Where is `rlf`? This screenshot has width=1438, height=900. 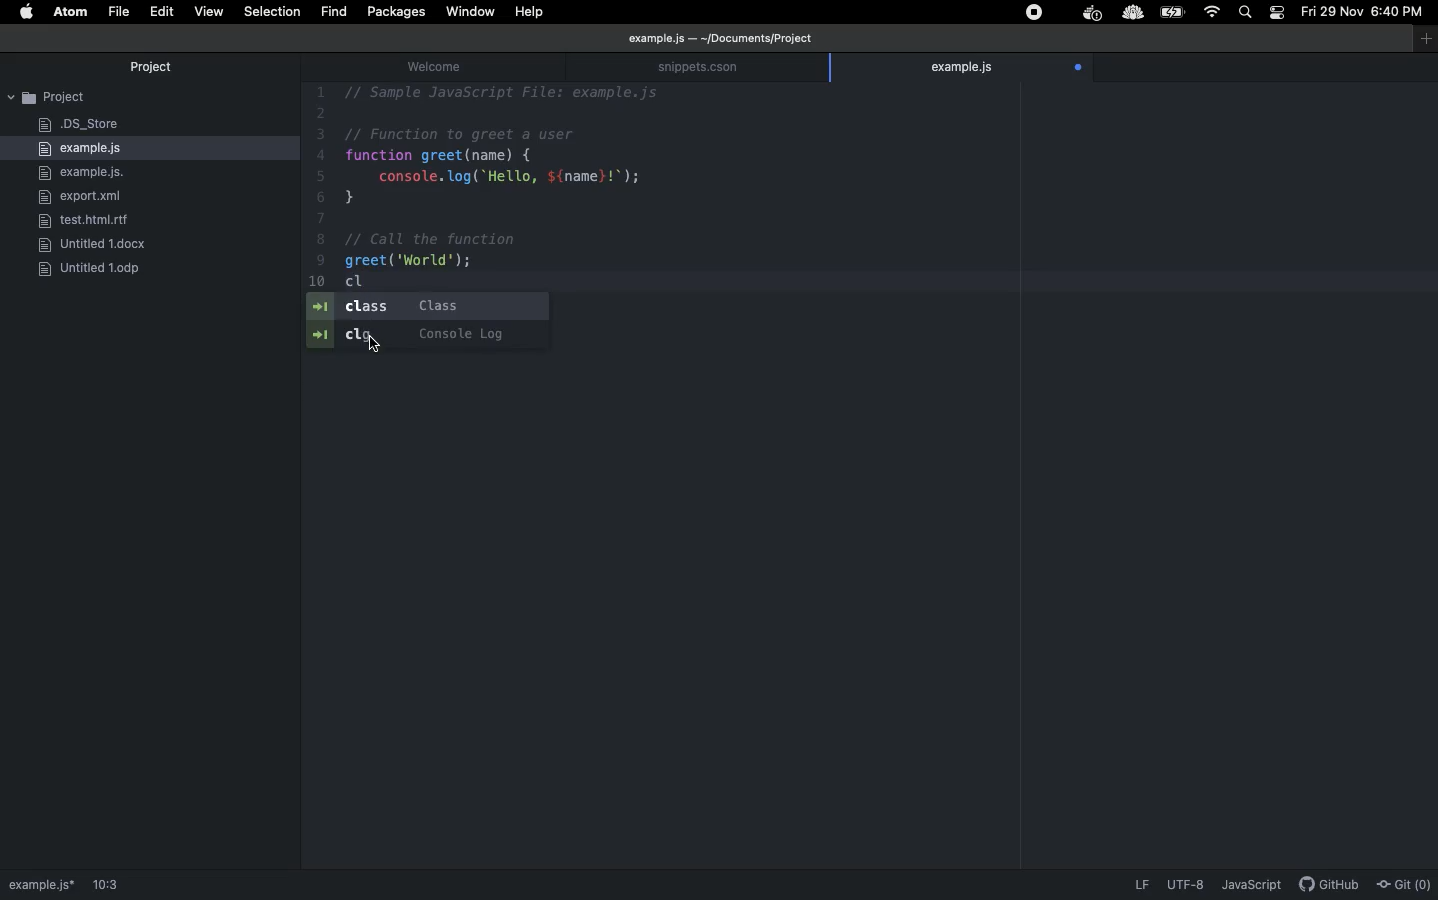
rlf is located at coordinates (85, 221).